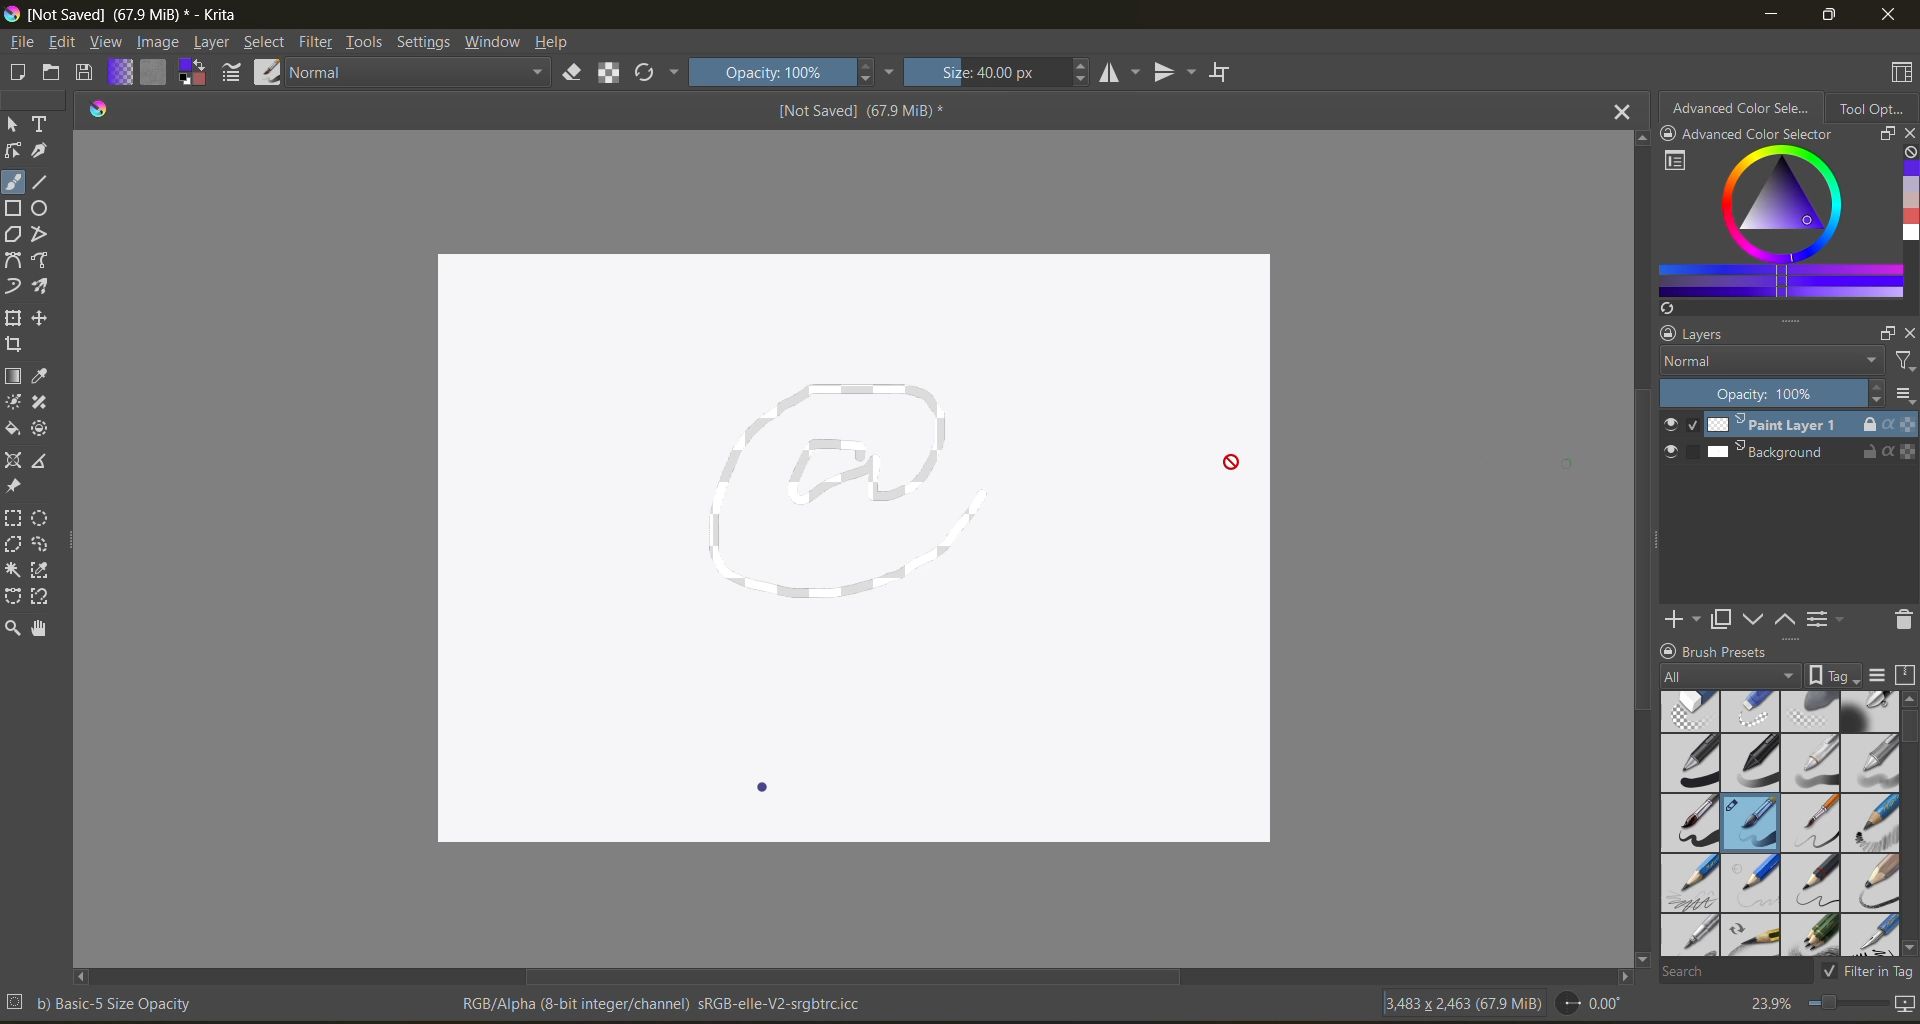  Describe the element at coordinates (138, 14) in the screenshot. I see `app name` at that location.